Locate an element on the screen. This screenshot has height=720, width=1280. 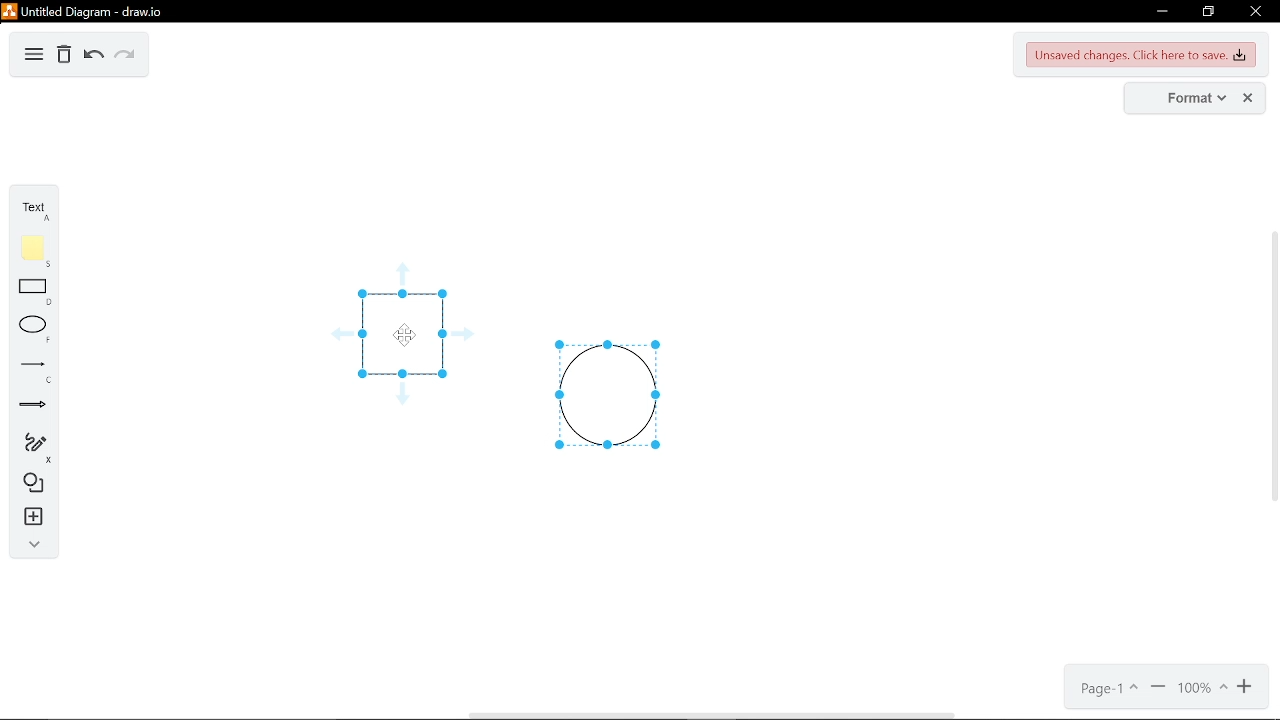
current zoom is located at coordinates (1202, 690).